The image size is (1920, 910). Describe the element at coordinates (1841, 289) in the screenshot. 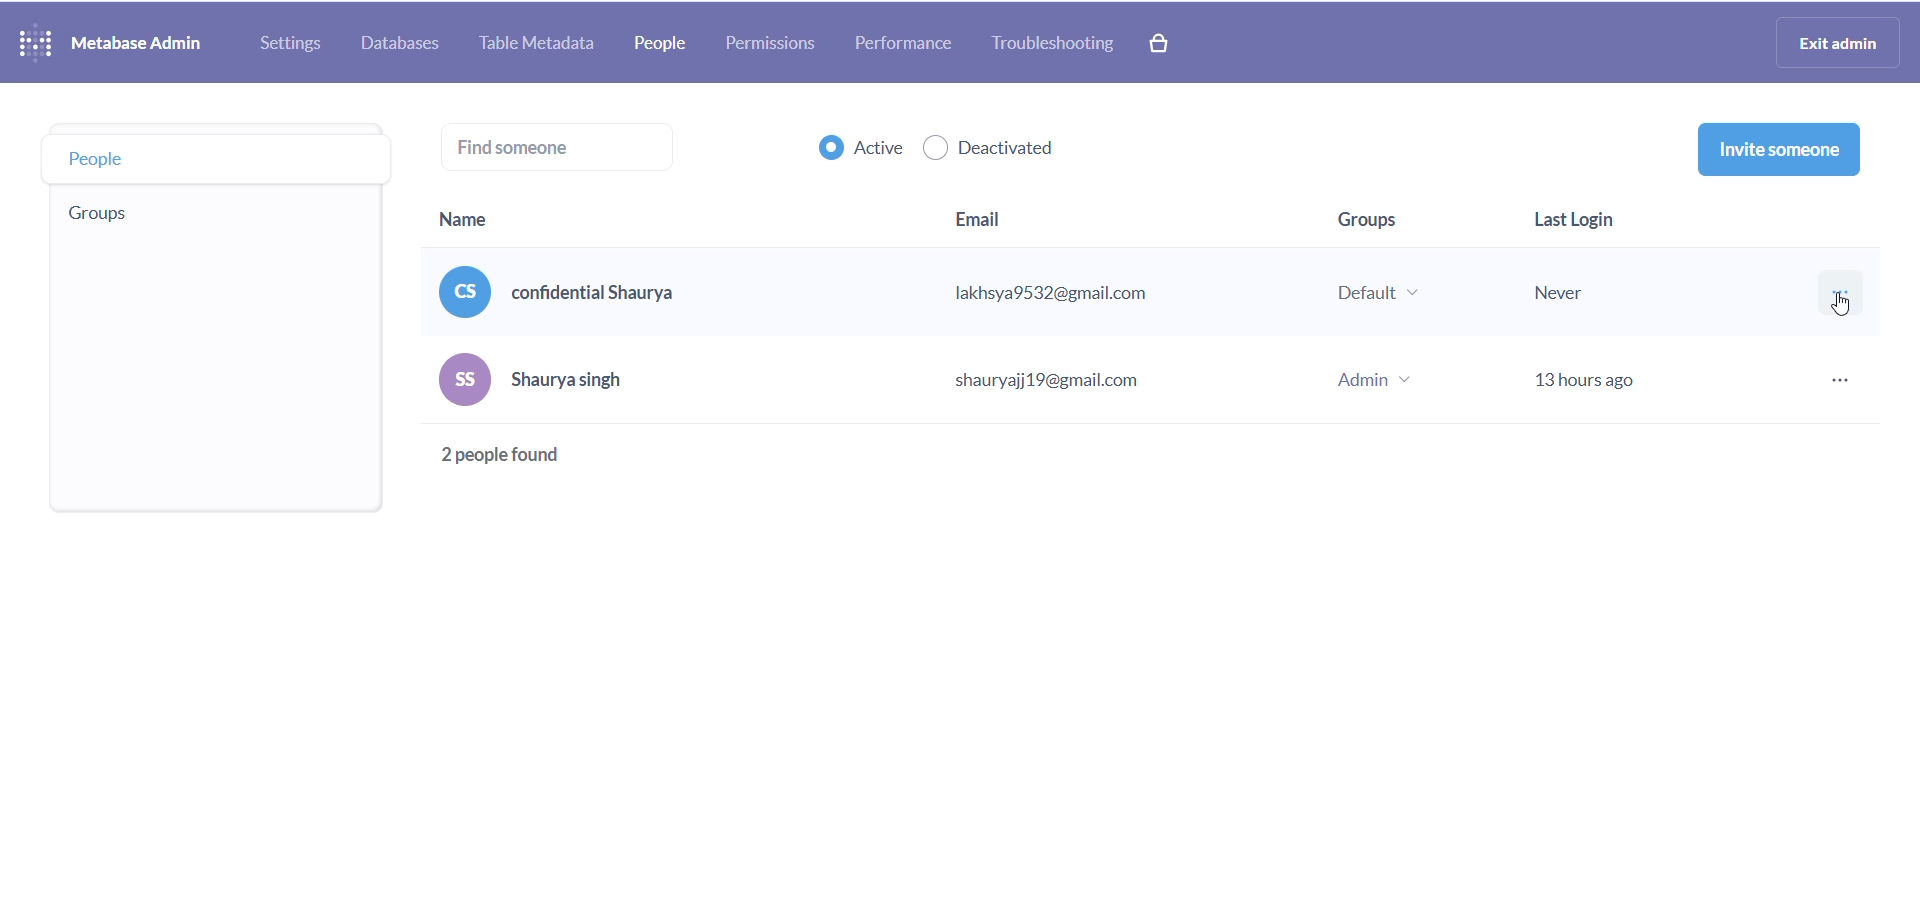

I see `more options` at that location.